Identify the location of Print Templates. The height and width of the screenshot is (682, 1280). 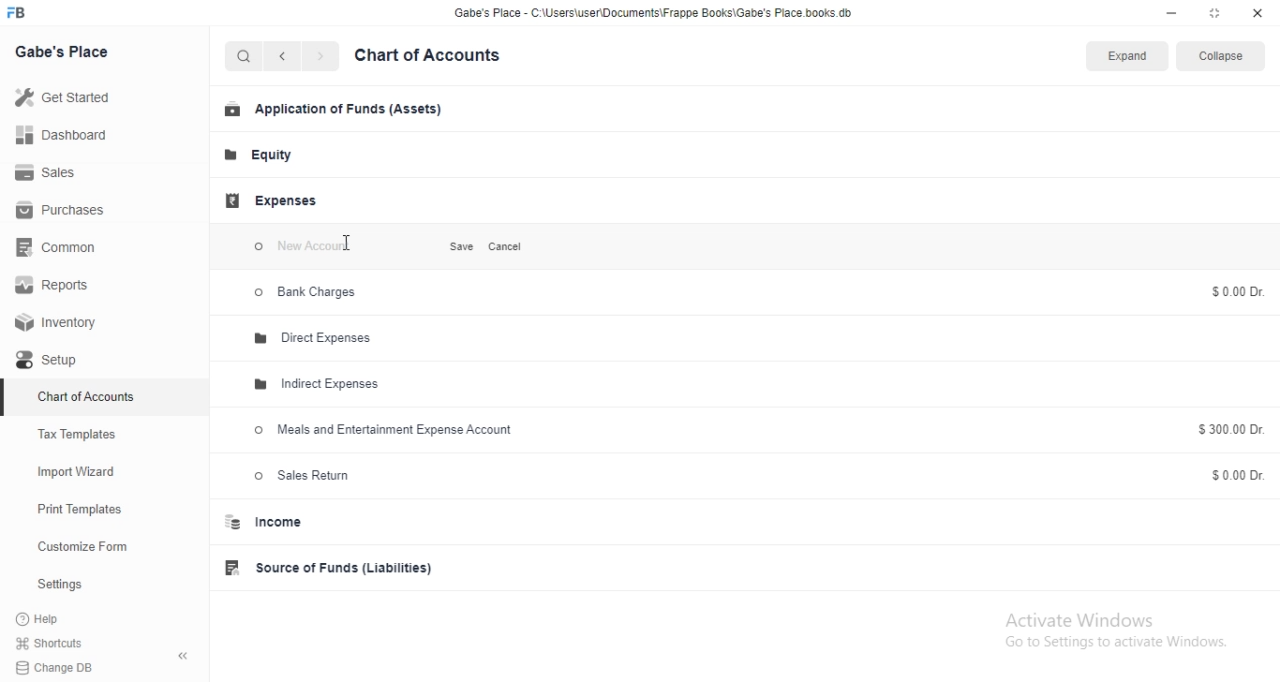
(78, 508).